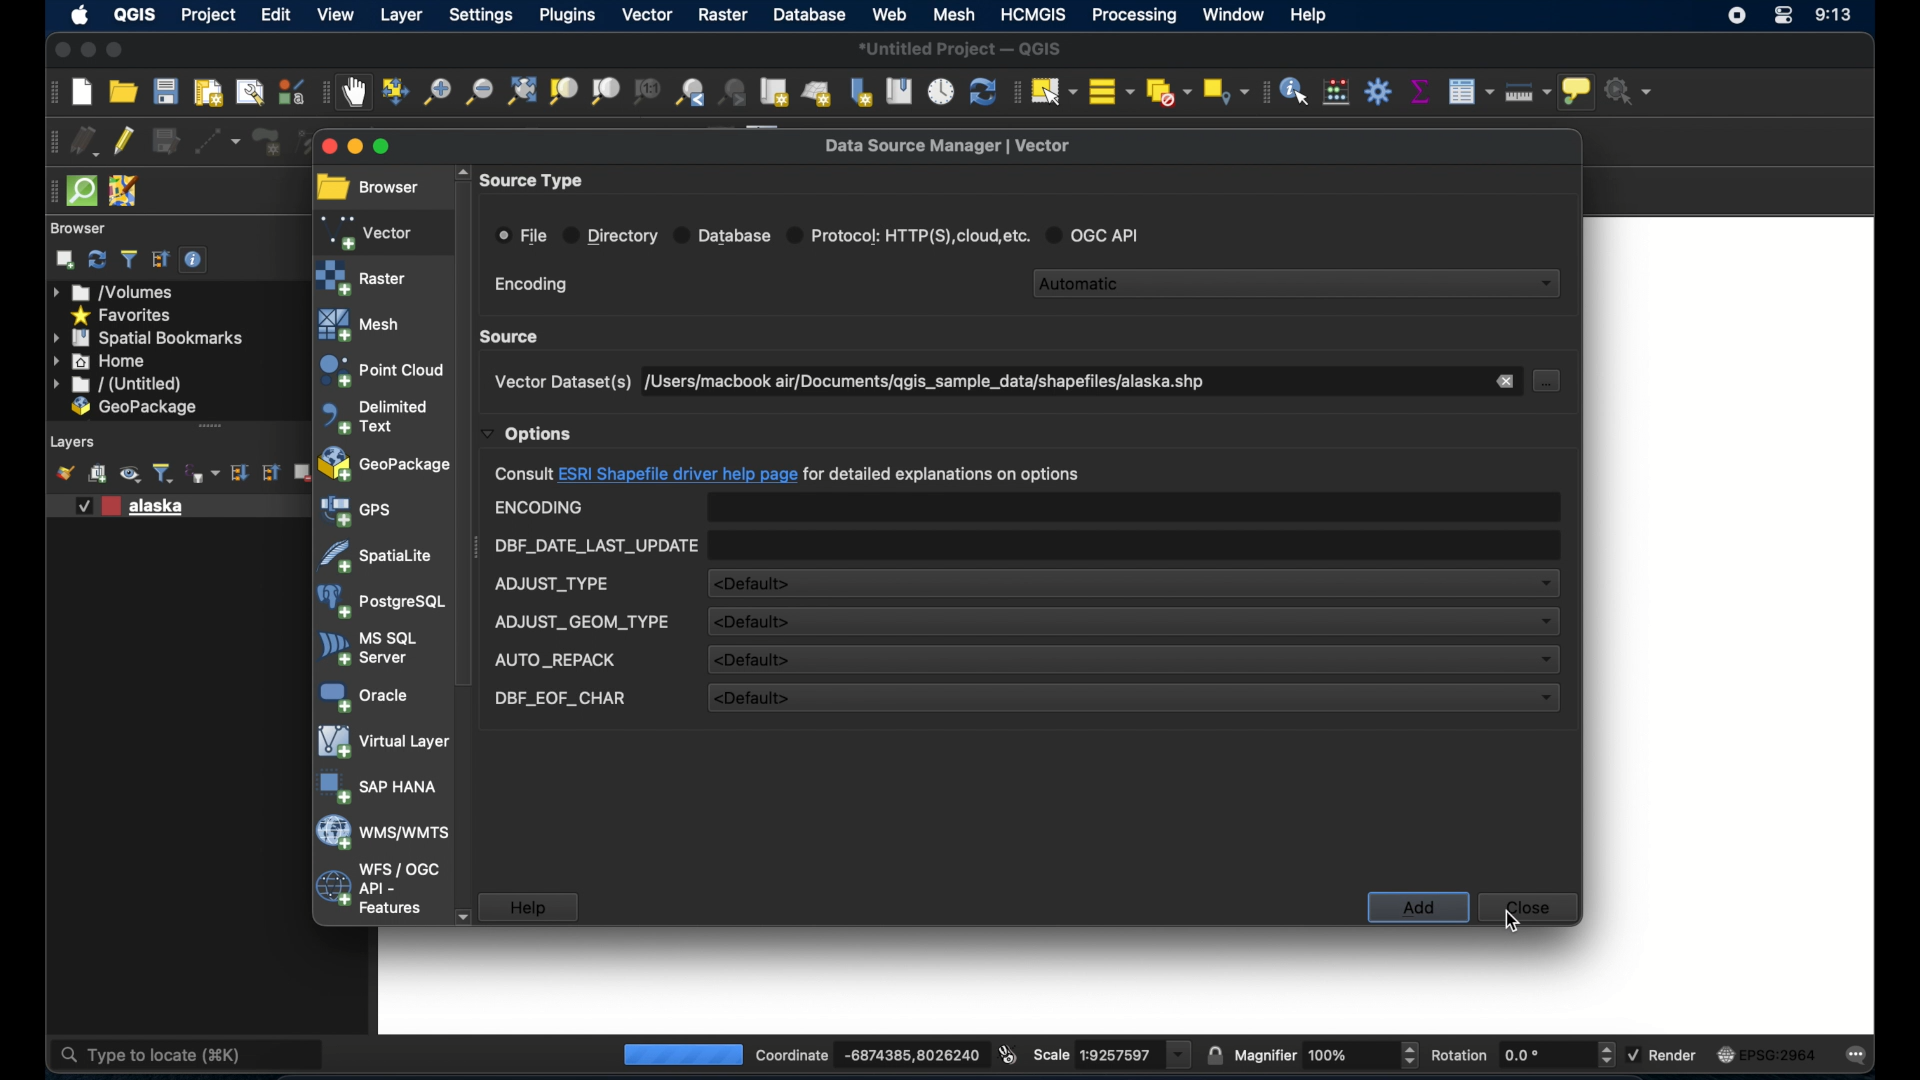 This screenshot has width=1920, height=1080. Describe the element at coordinates (1473, 91) in the screenshot. I see `open attribute table` at that location.